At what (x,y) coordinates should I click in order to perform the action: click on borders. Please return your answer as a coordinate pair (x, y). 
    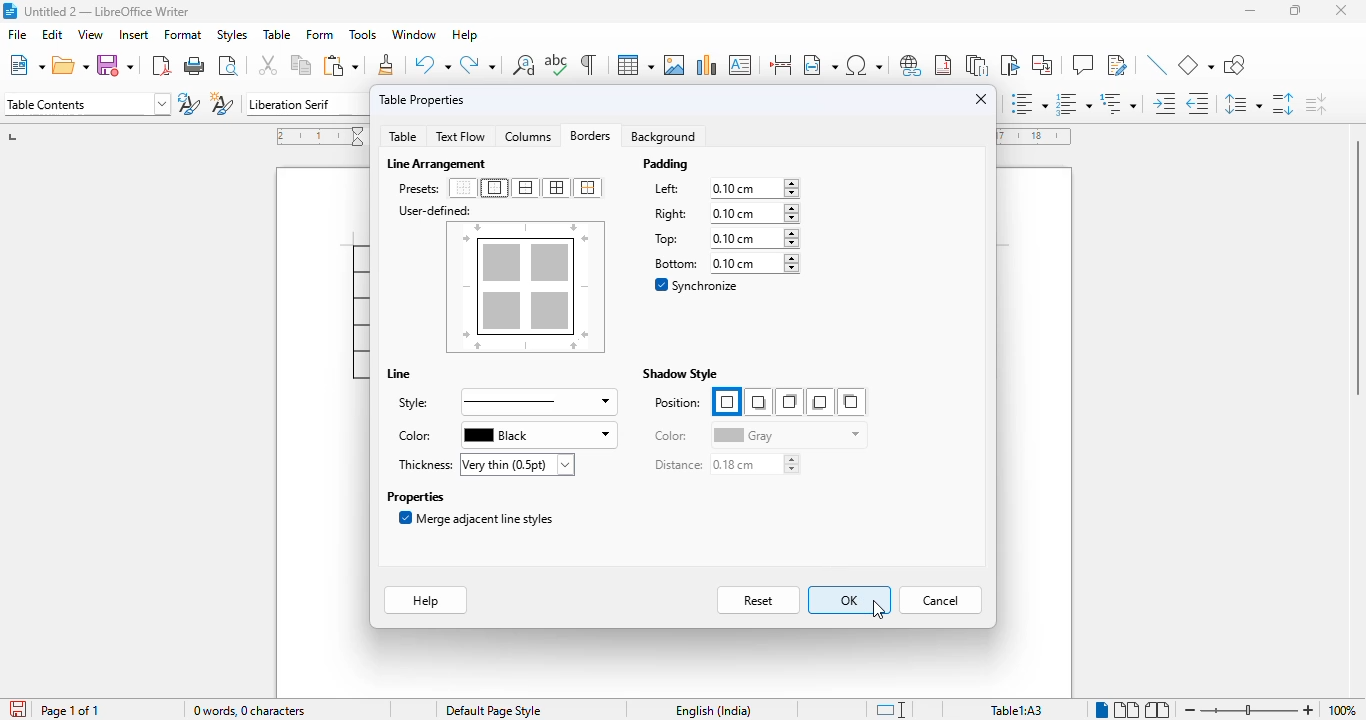
    Looking at the image, I should click on (589, 135).